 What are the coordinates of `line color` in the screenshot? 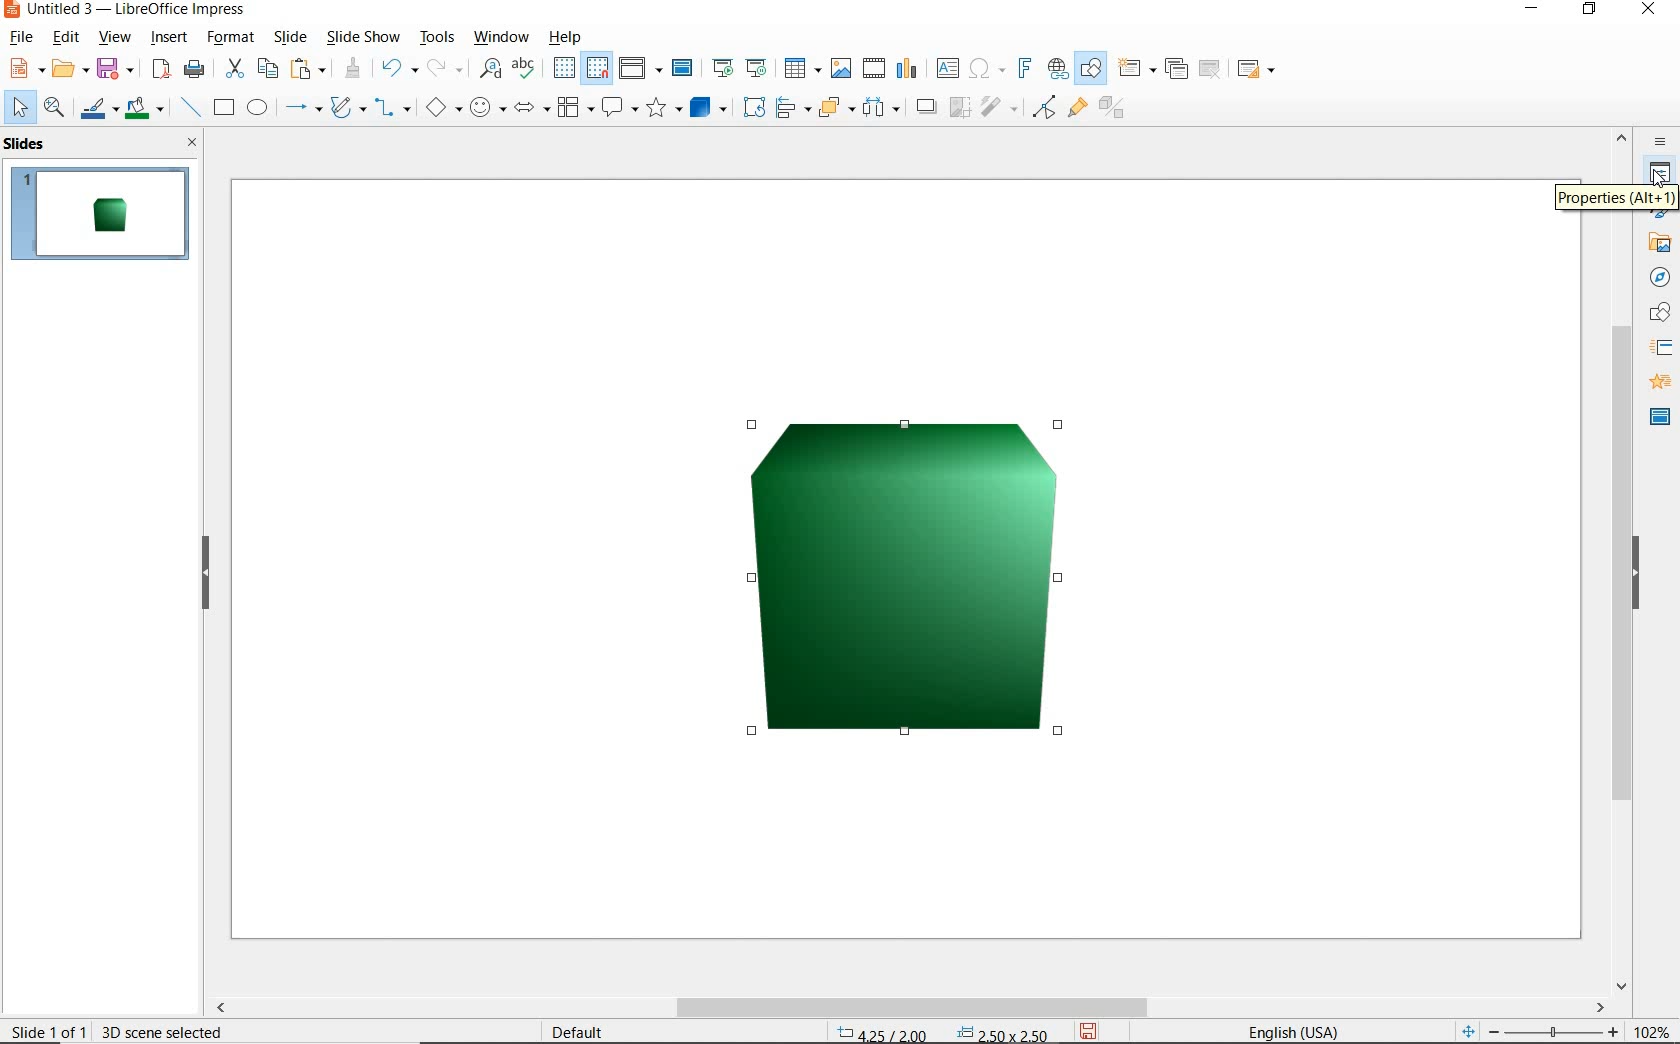 It's located at (98, 110).